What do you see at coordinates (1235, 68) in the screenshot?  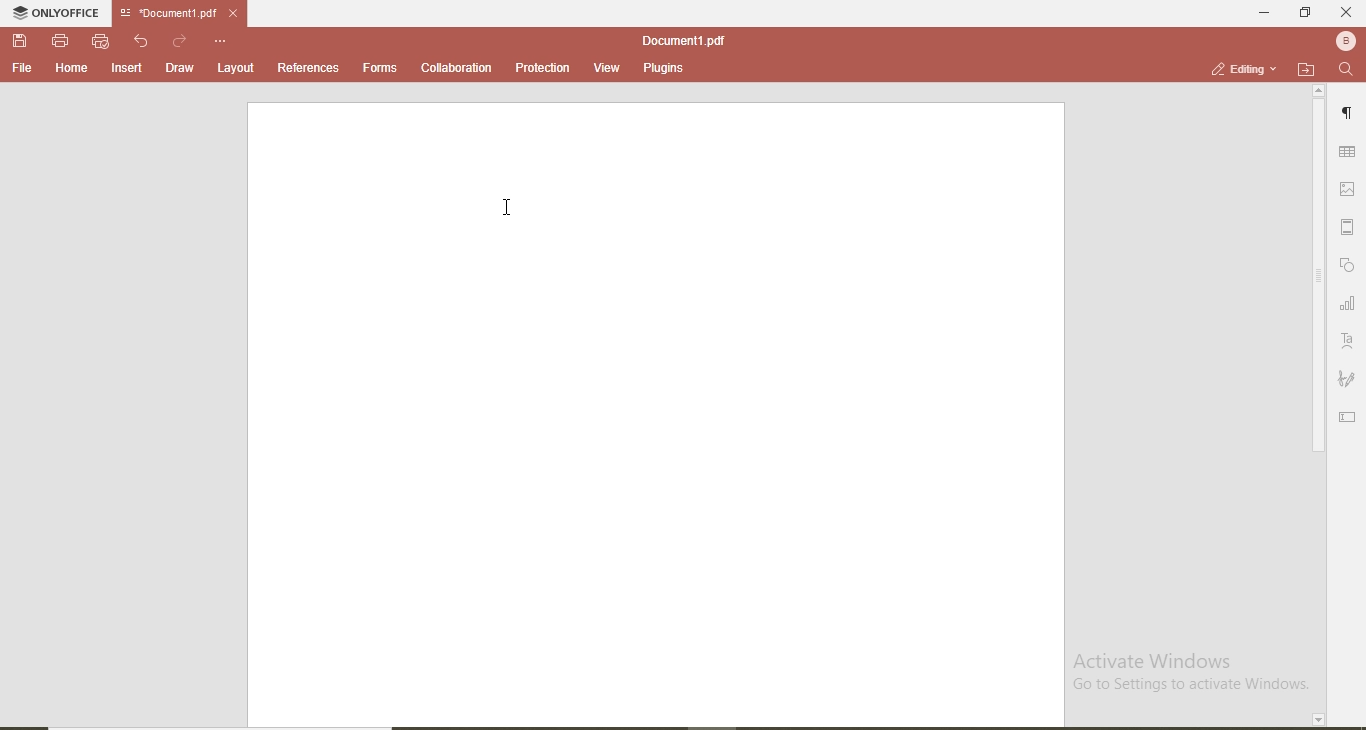 I see `editing` at bounding box center [1235, 68].